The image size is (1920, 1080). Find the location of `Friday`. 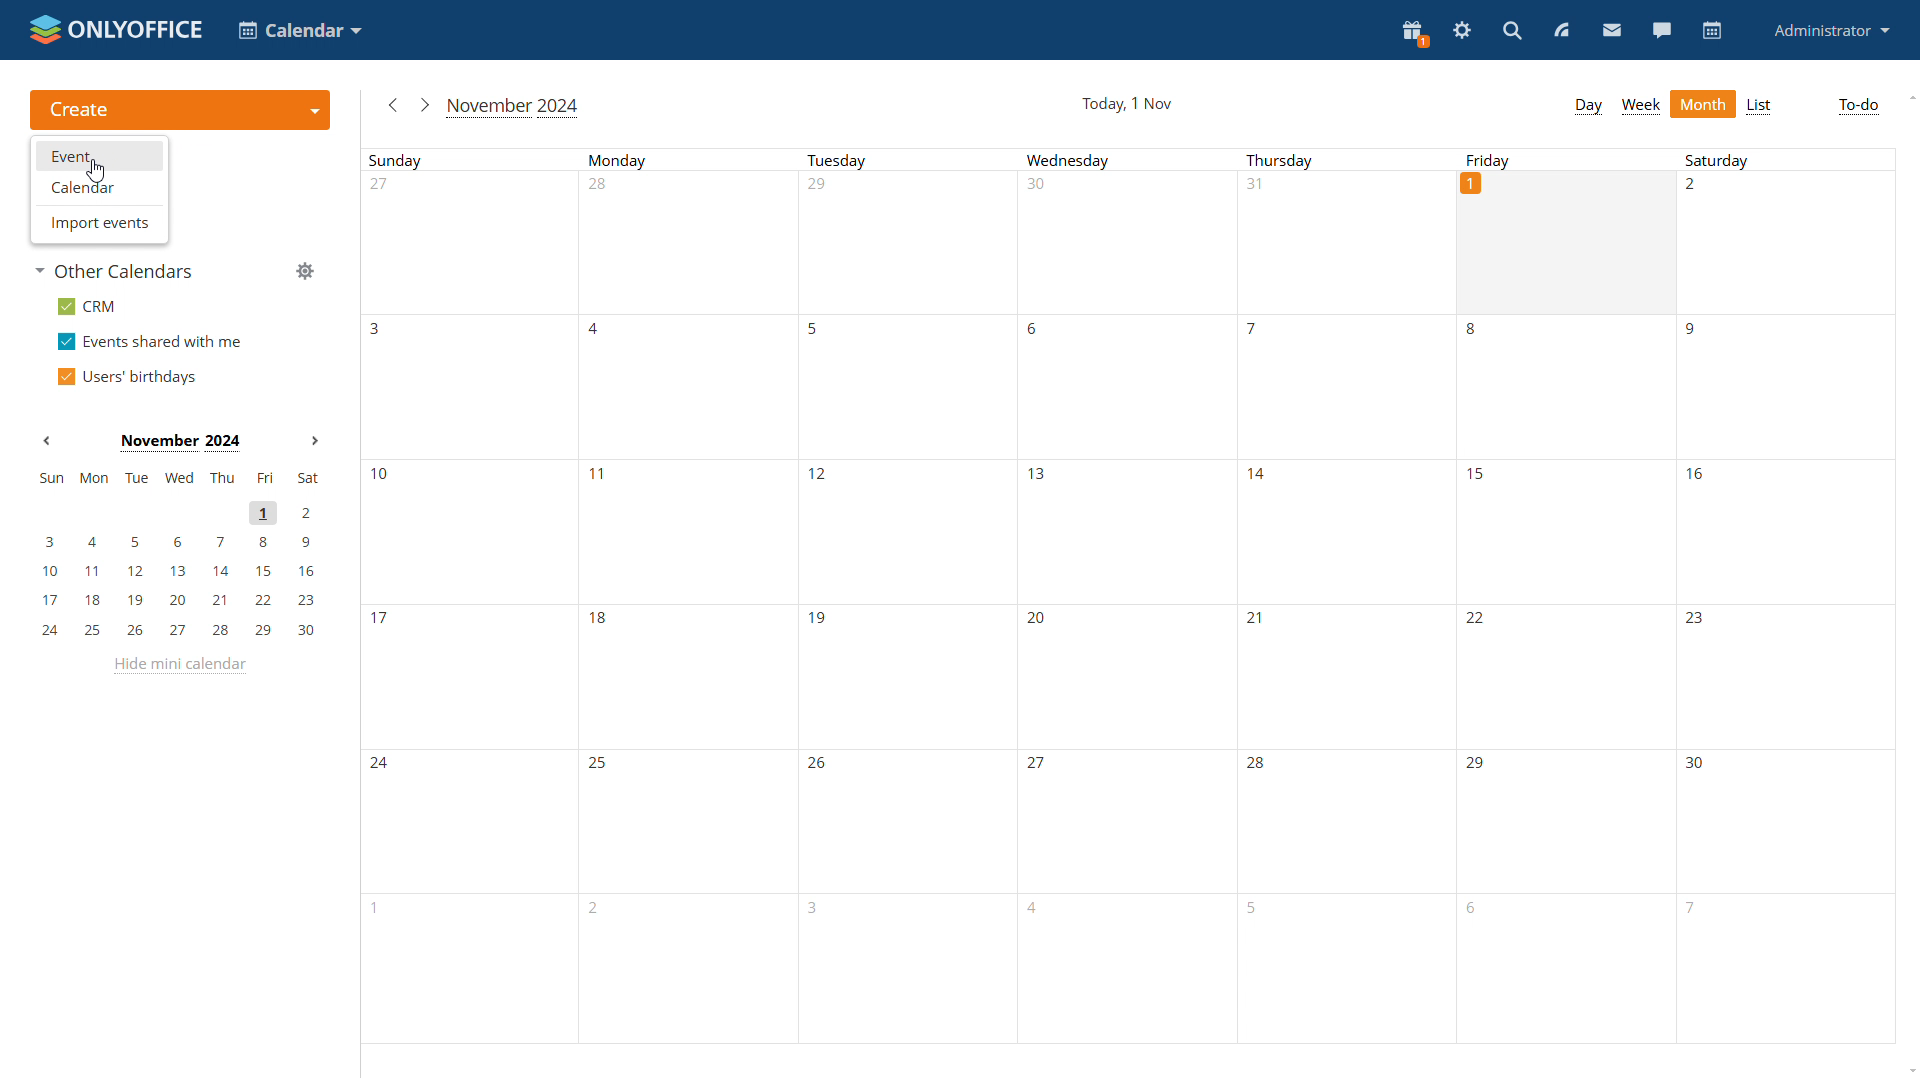

Friday is located at coordinates (1569, 158).